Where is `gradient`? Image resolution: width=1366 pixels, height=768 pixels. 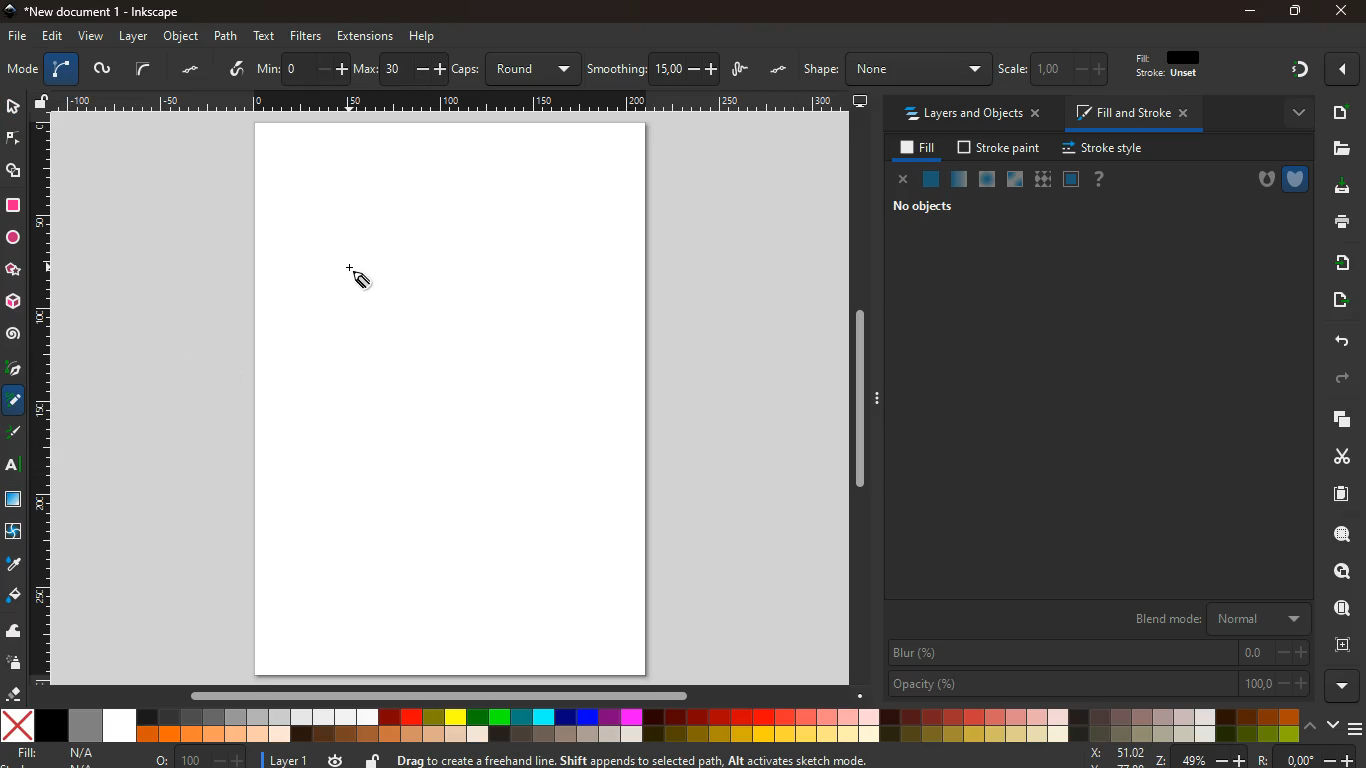 gradient is located at coordinates (1298, 72).